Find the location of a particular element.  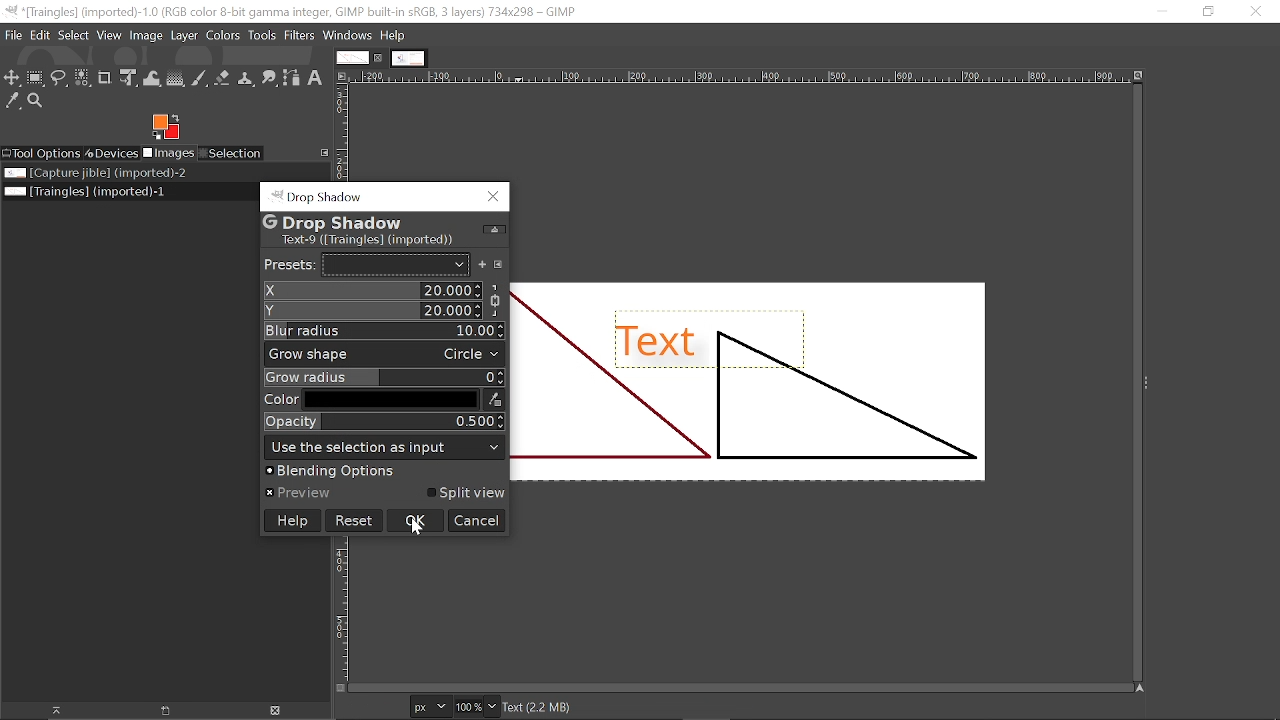

Access this image menu is located at coordinates (344, 77).